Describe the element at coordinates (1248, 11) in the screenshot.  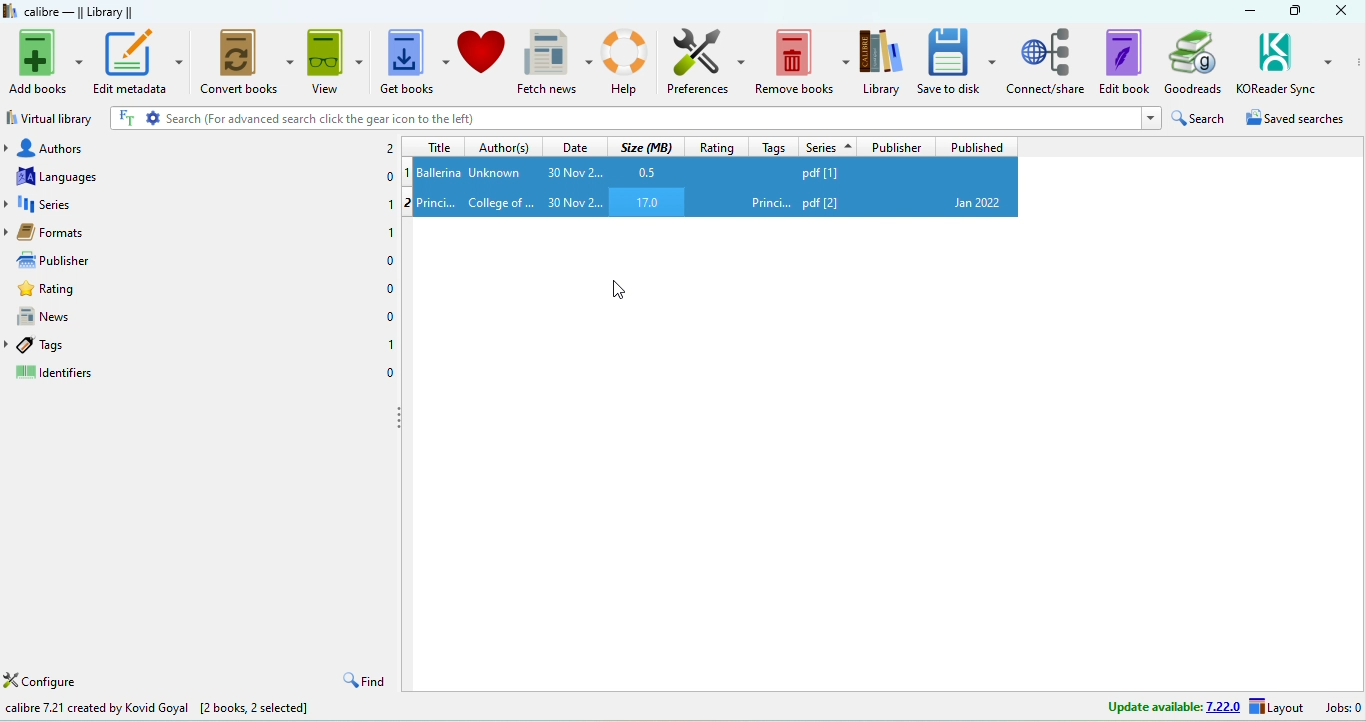
I see `minimize` at that location.